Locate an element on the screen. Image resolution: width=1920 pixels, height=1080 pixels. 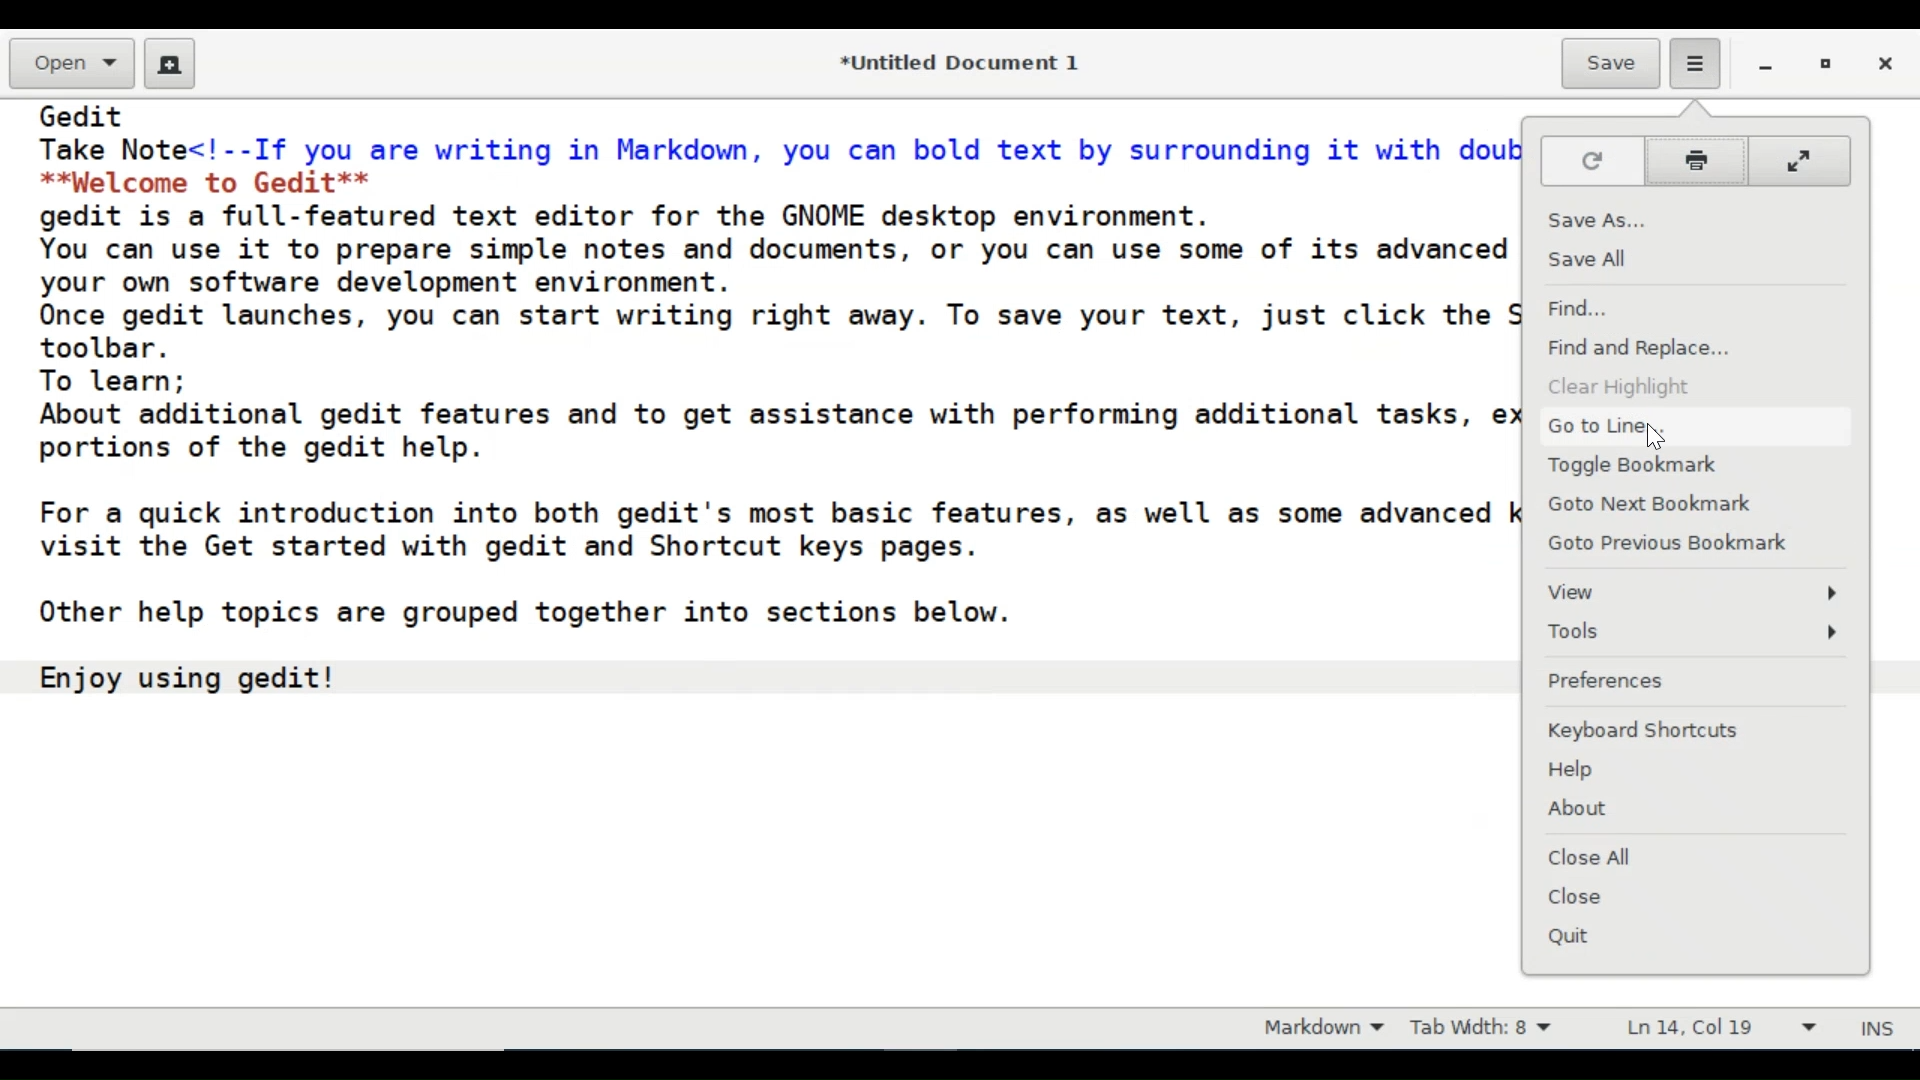
**palcome to Gedit** is located at coordinates (214, 181).